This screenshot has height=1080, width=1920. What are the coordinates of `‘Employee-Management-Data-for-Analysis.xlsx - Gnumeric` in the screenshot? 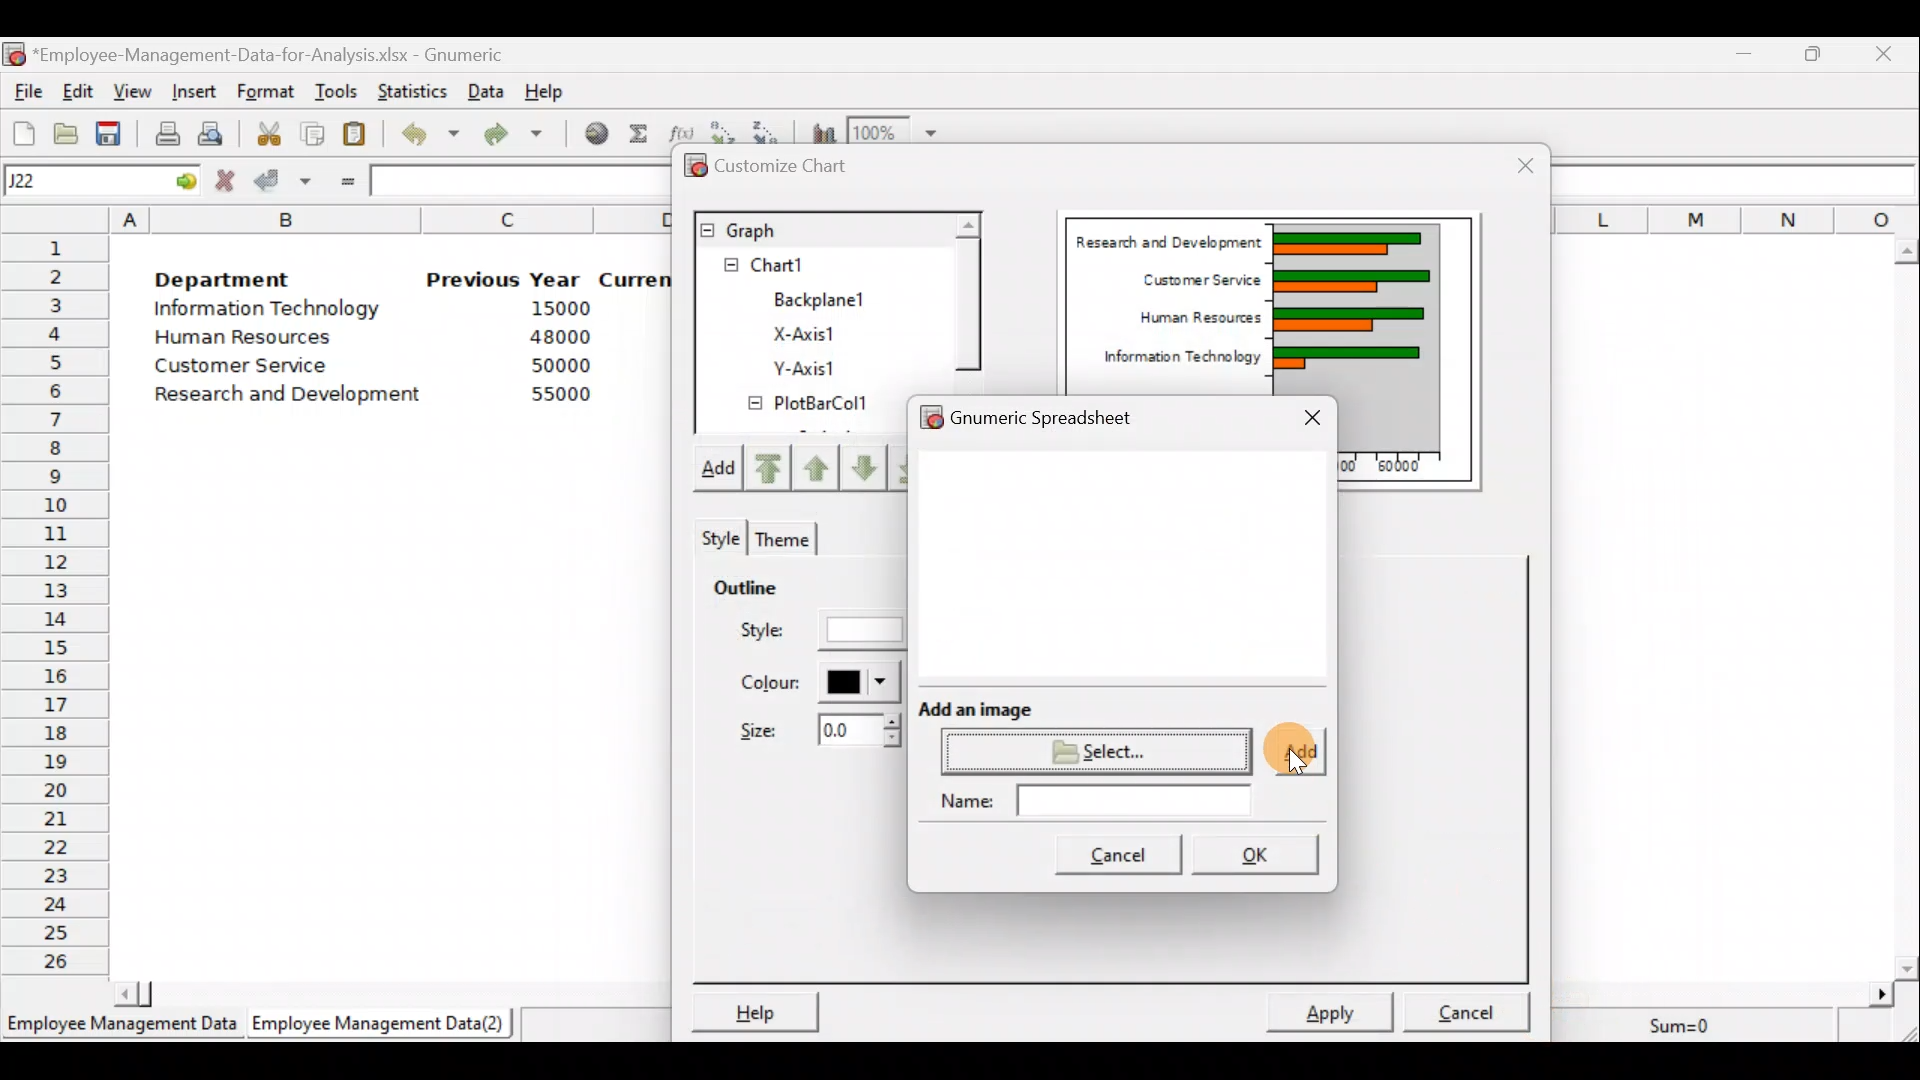 It's located at (289, 55).